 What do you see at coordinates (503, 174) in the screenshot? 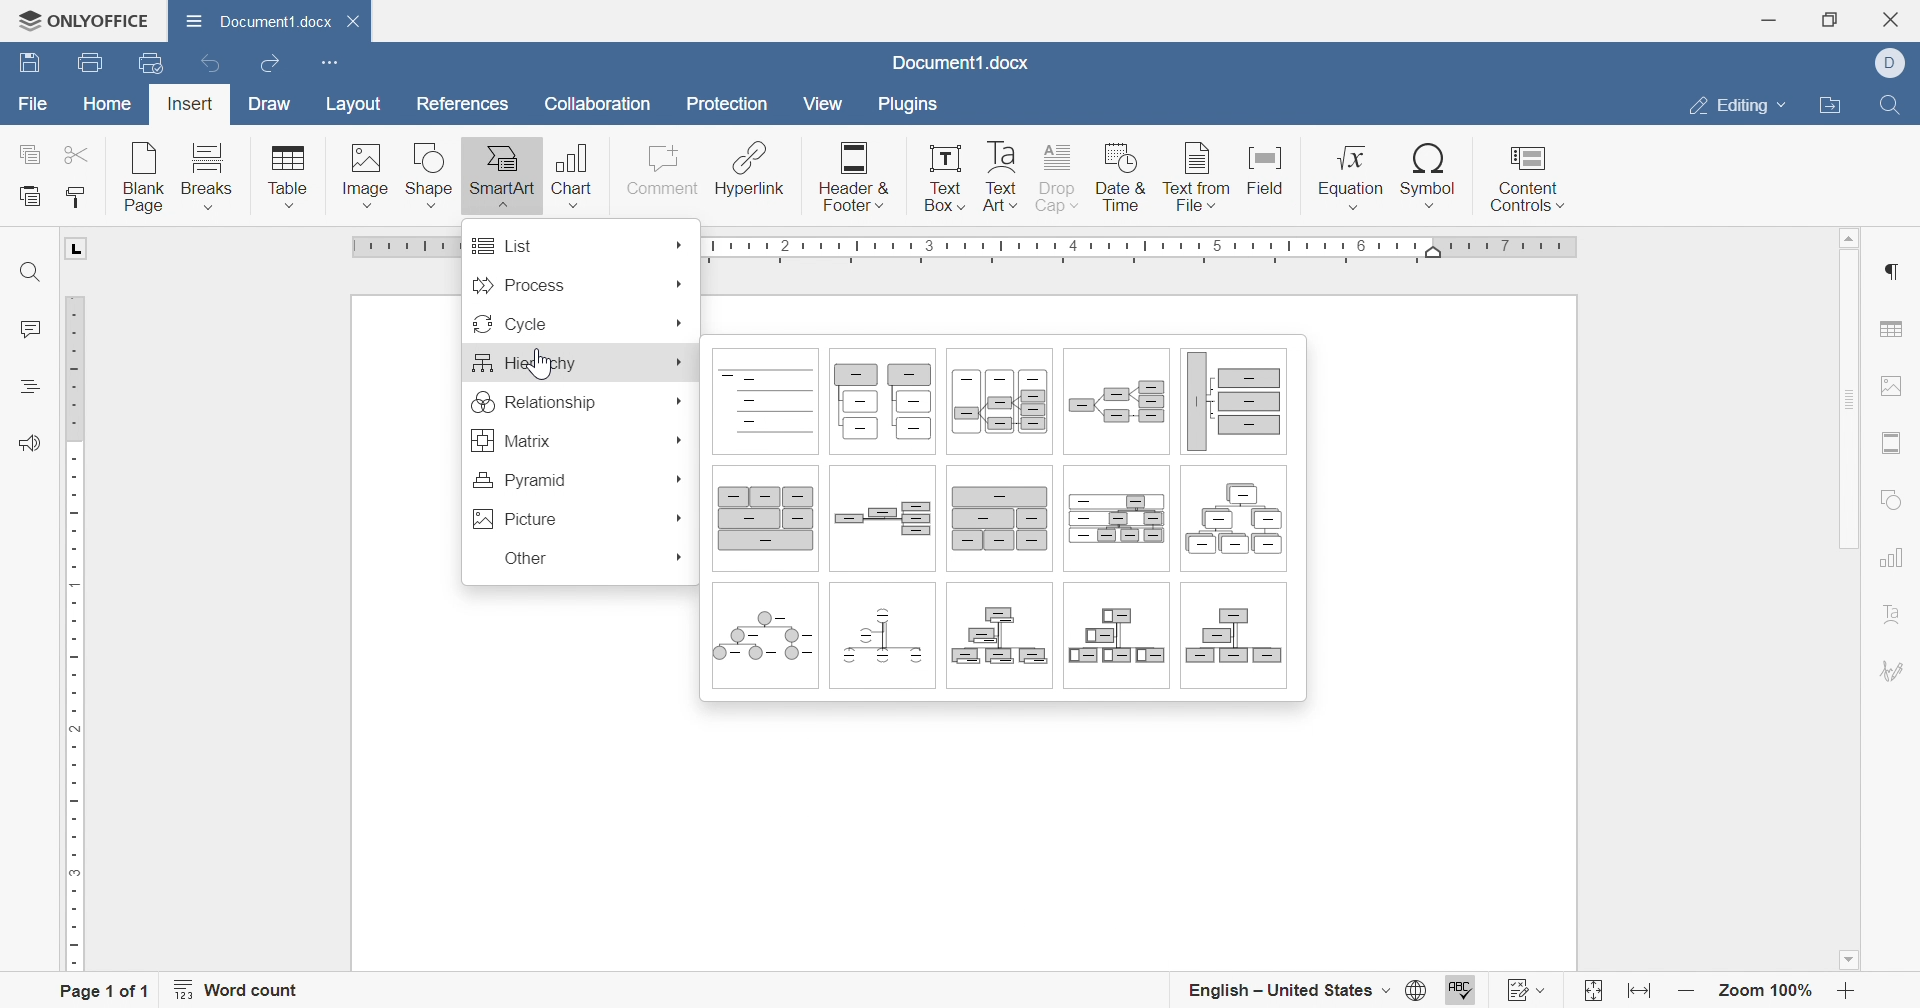
I see `SmartArt` at bounding box center [503, 174].